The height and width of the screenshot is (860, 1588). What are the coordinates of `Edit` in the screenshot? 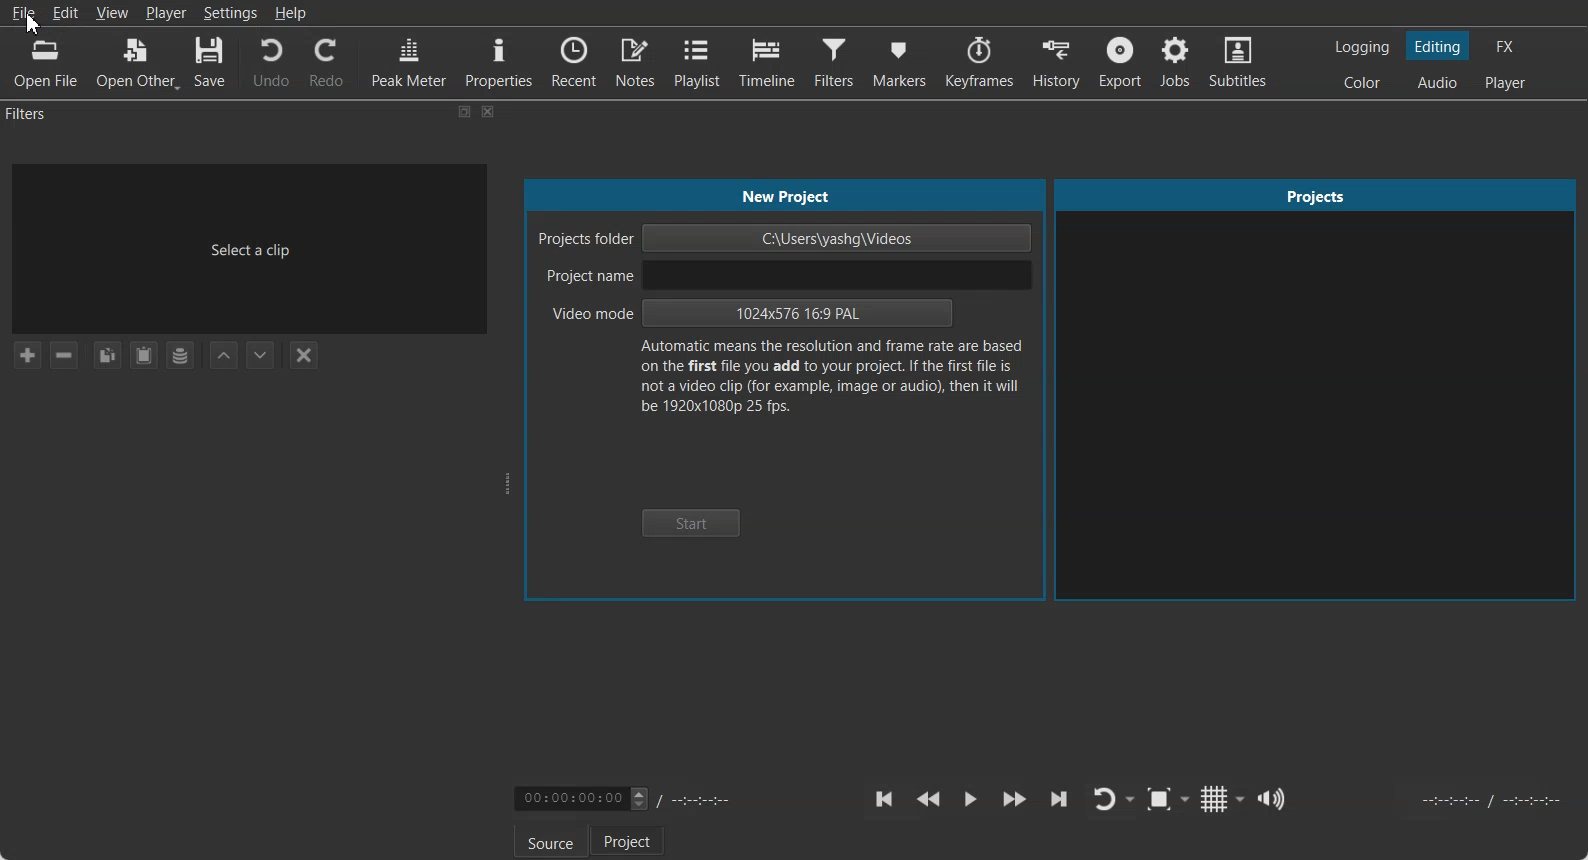 It's located at (67, 12).